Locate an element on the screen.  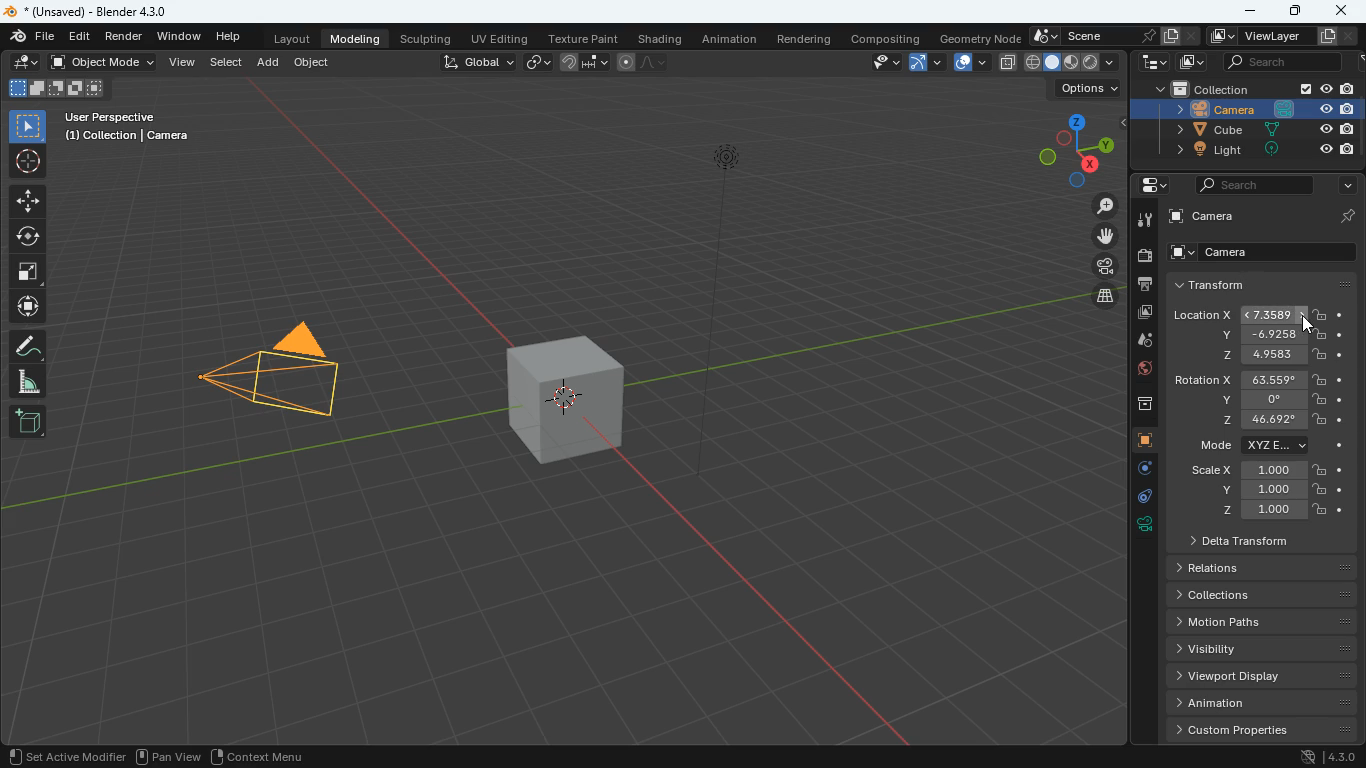
camera is located at coordinates (1142, 256).